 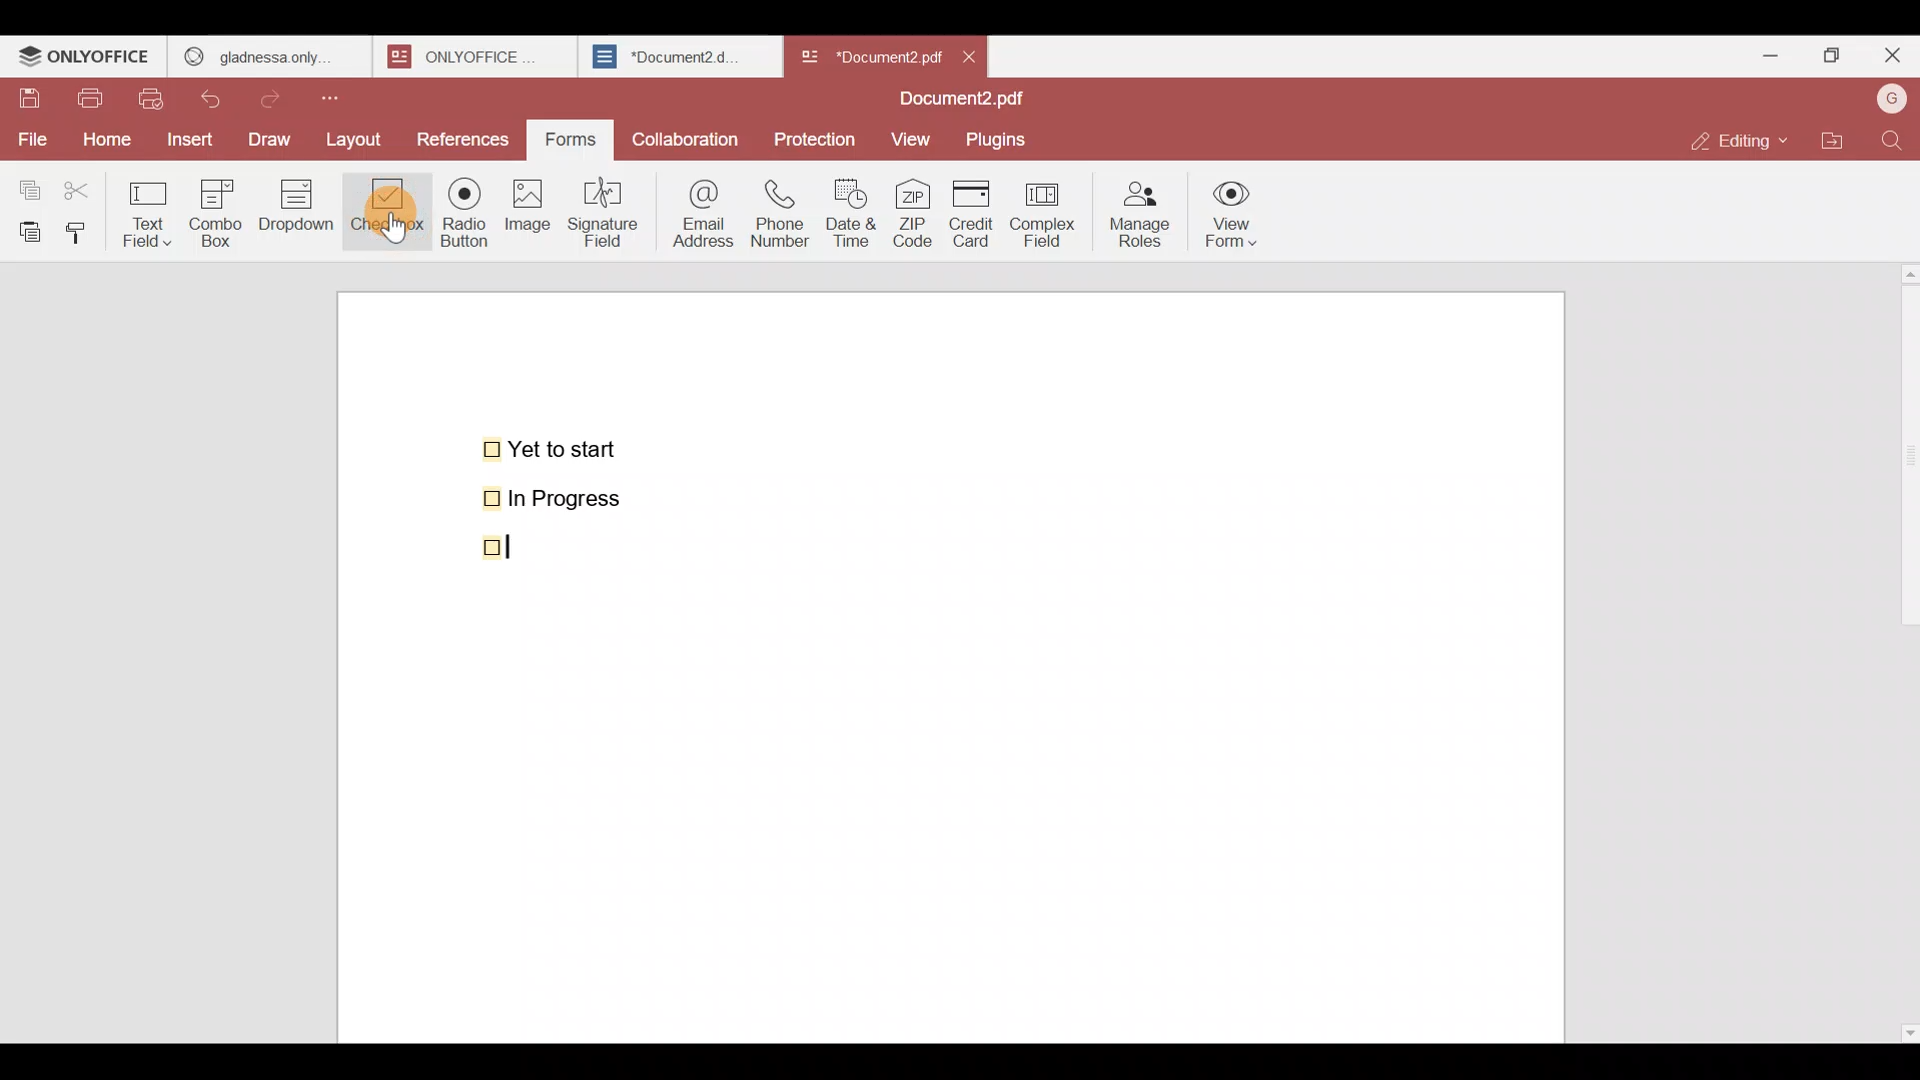 I want to click on Find, so click(x=1892, y=140).